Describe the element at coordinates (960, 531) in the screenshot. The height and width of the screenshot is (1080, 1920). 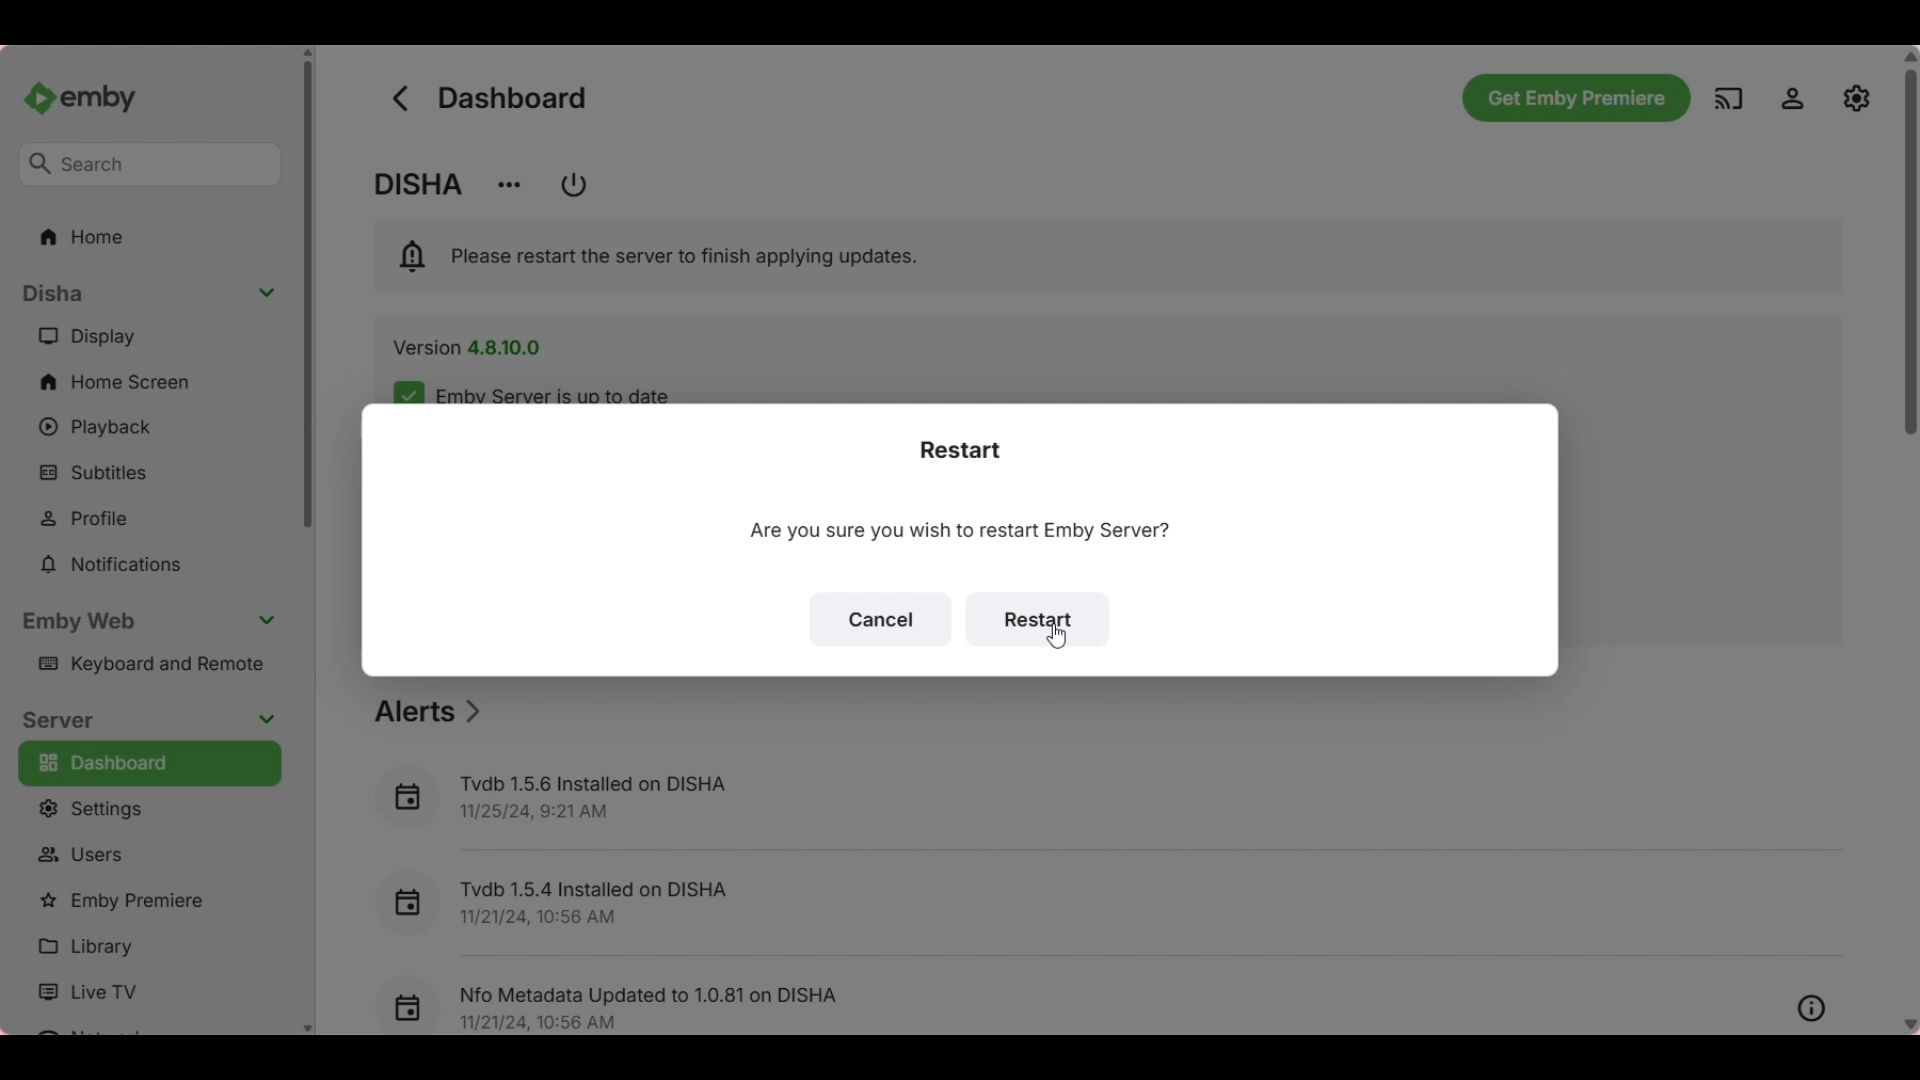
I see `Text of current window` at that location.